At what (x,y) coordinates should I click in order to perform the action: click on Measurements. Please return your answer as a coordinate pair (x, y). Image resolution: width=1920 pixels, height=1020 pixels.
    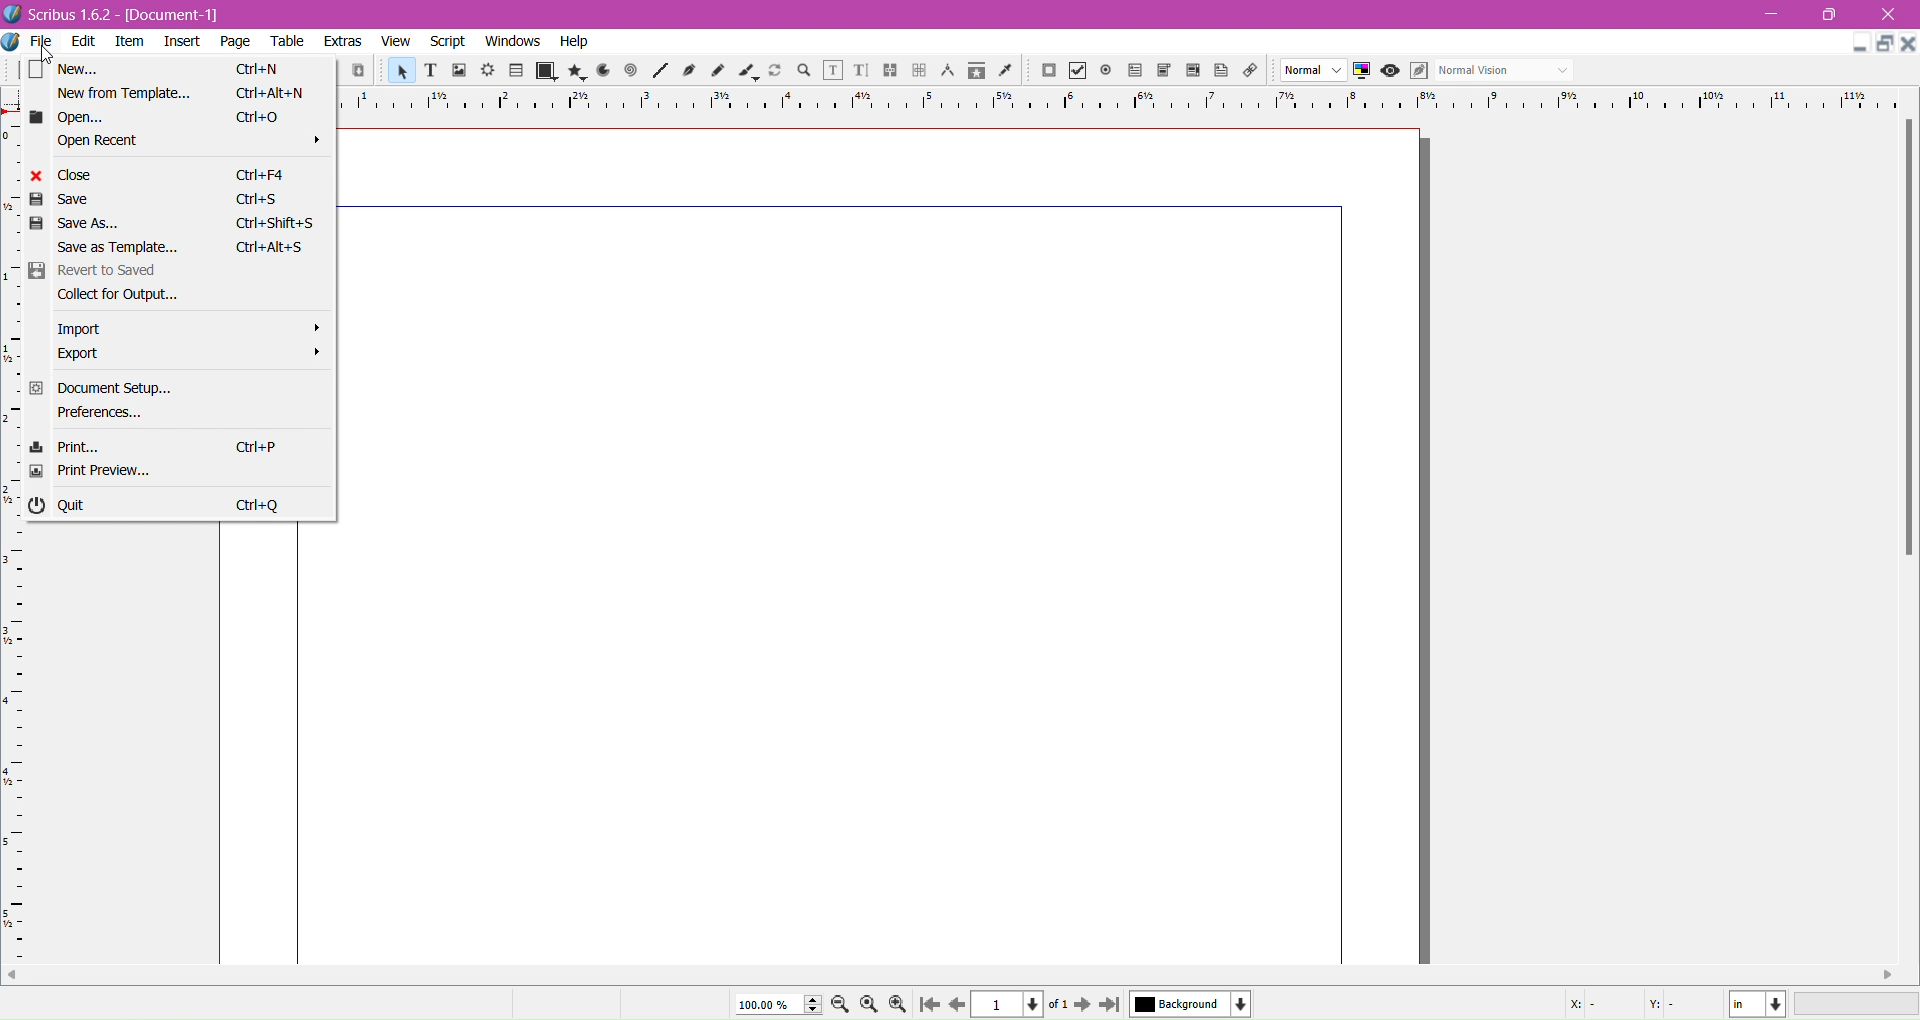
    Looking at the image, I should click on (946, 71).